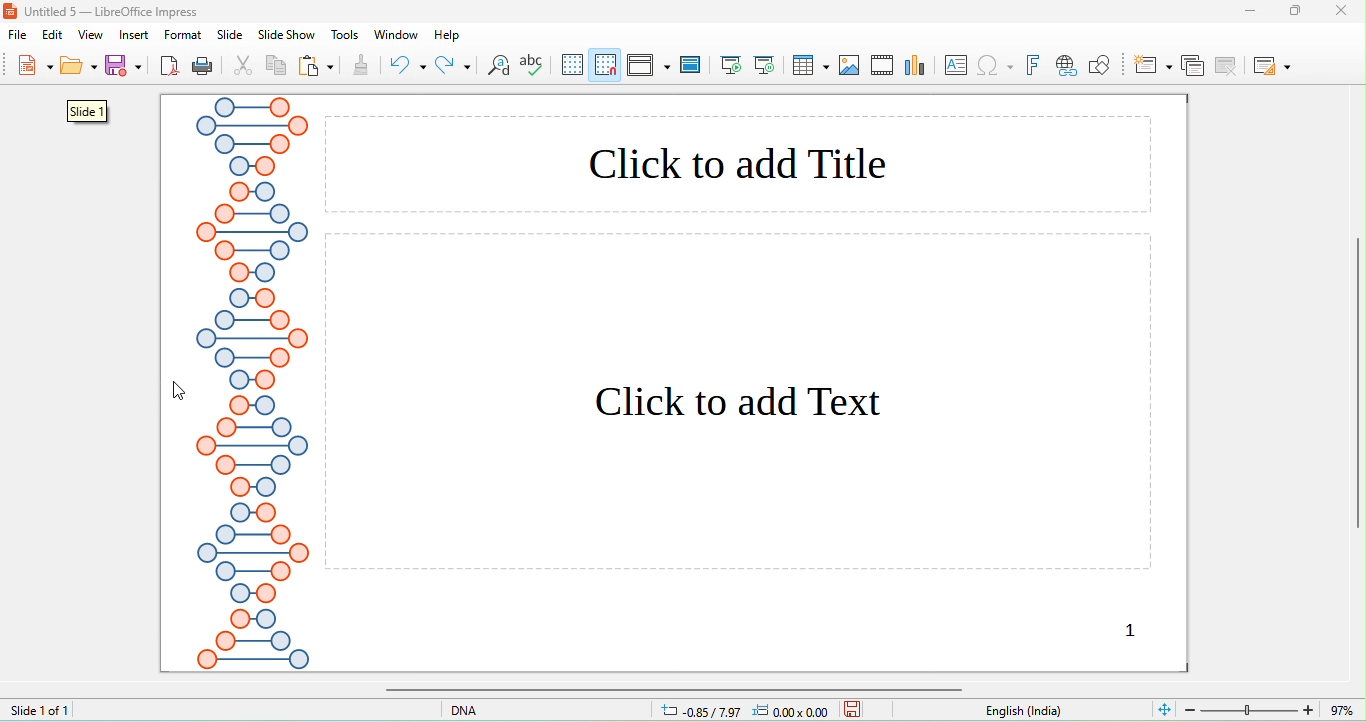 The height and width of the screenshot is (722, 1366). What do you see at coordinates (1250, 10) in the screenshot?
I see `minimize` at bounding box center [1250, 10].